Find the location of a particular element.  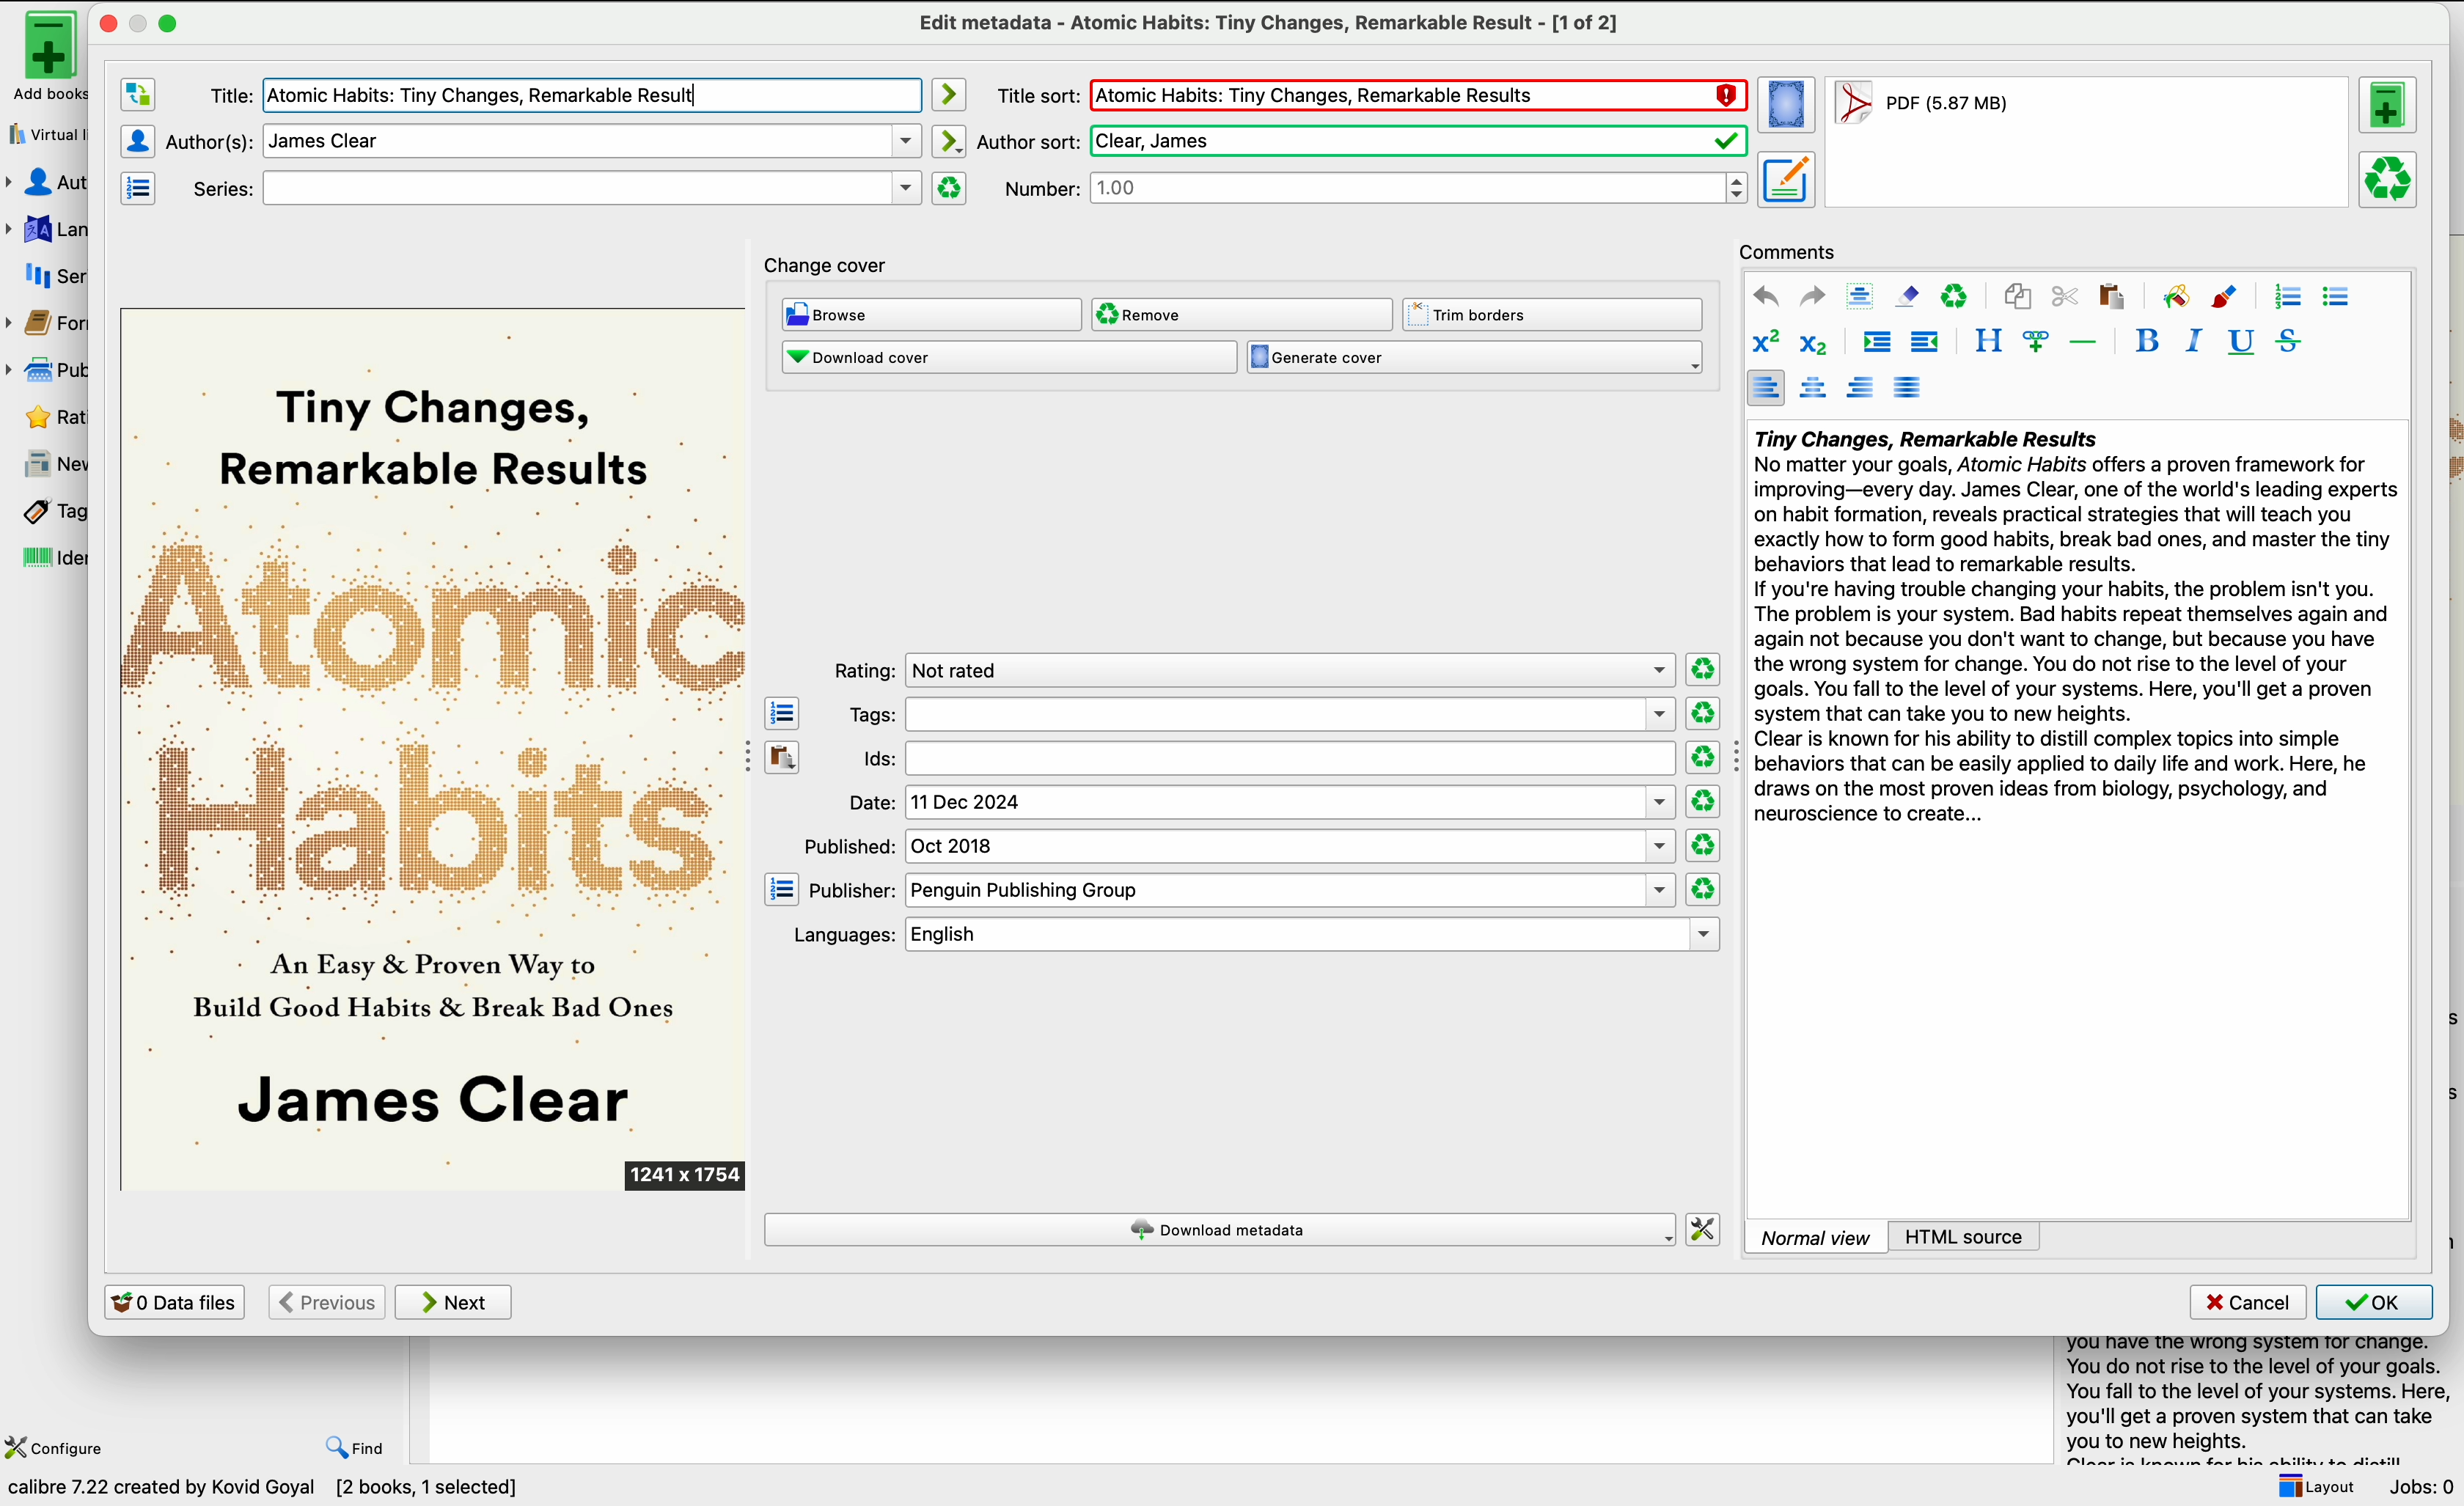

clear series is located at coordinates (950, 188).